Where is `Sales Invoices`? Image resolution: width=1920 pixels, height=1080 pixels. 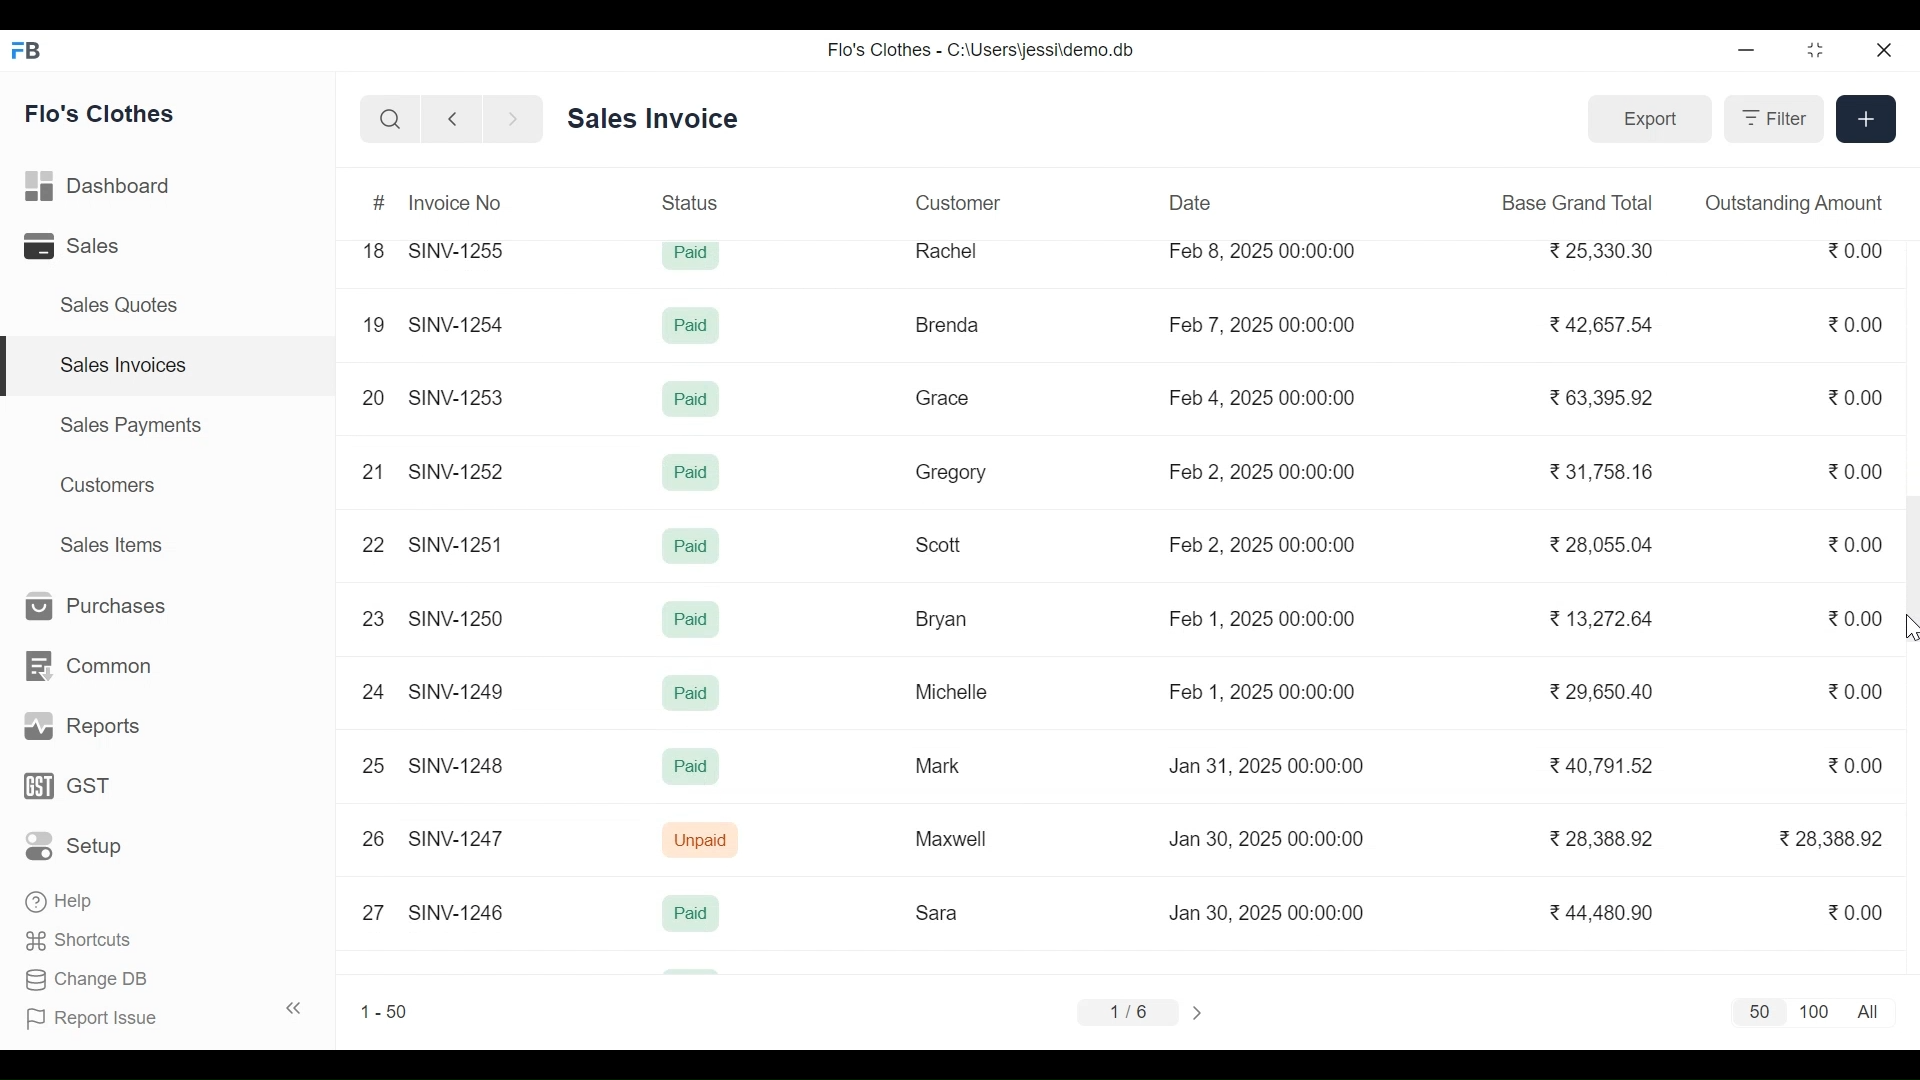
Sales Invoices is located at coordinates (170, 366).